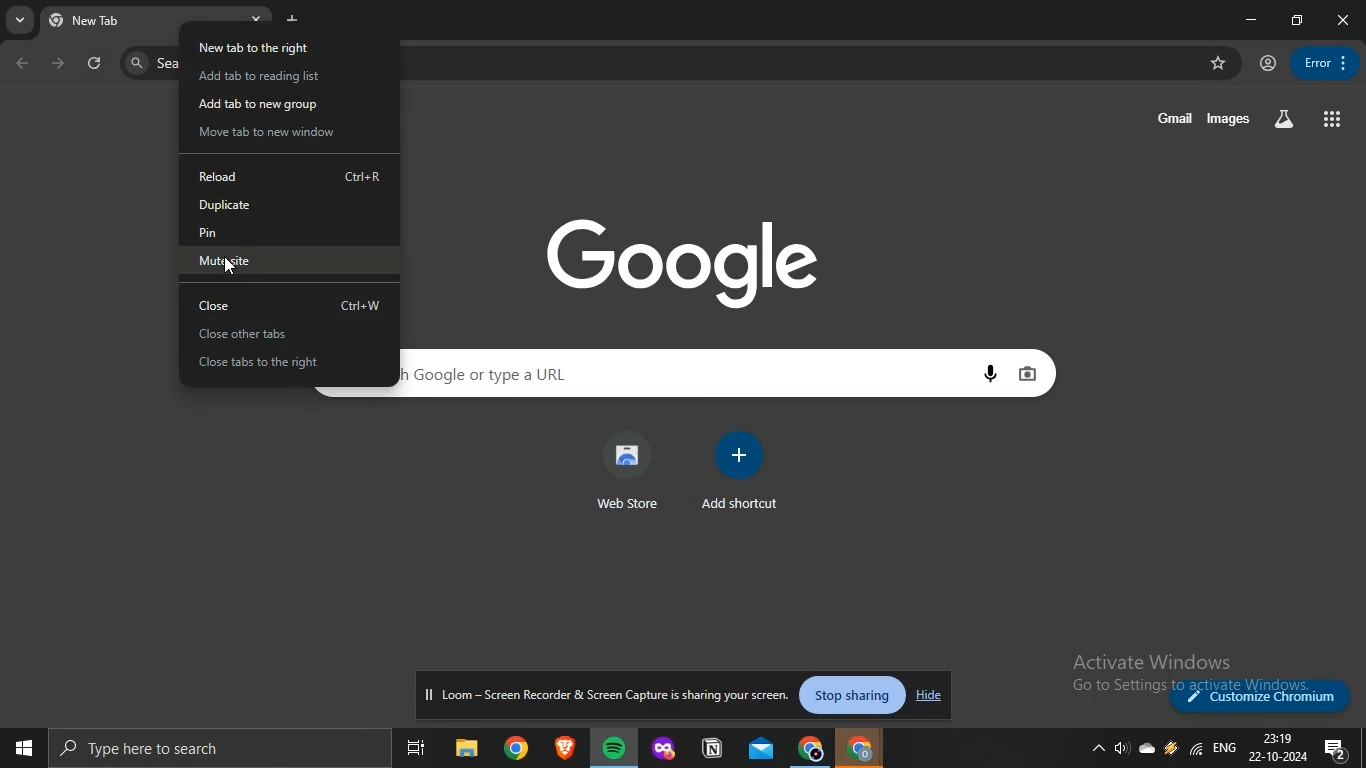 The image size is (1366, 768). I want to click on spotify, so click(612, 747).